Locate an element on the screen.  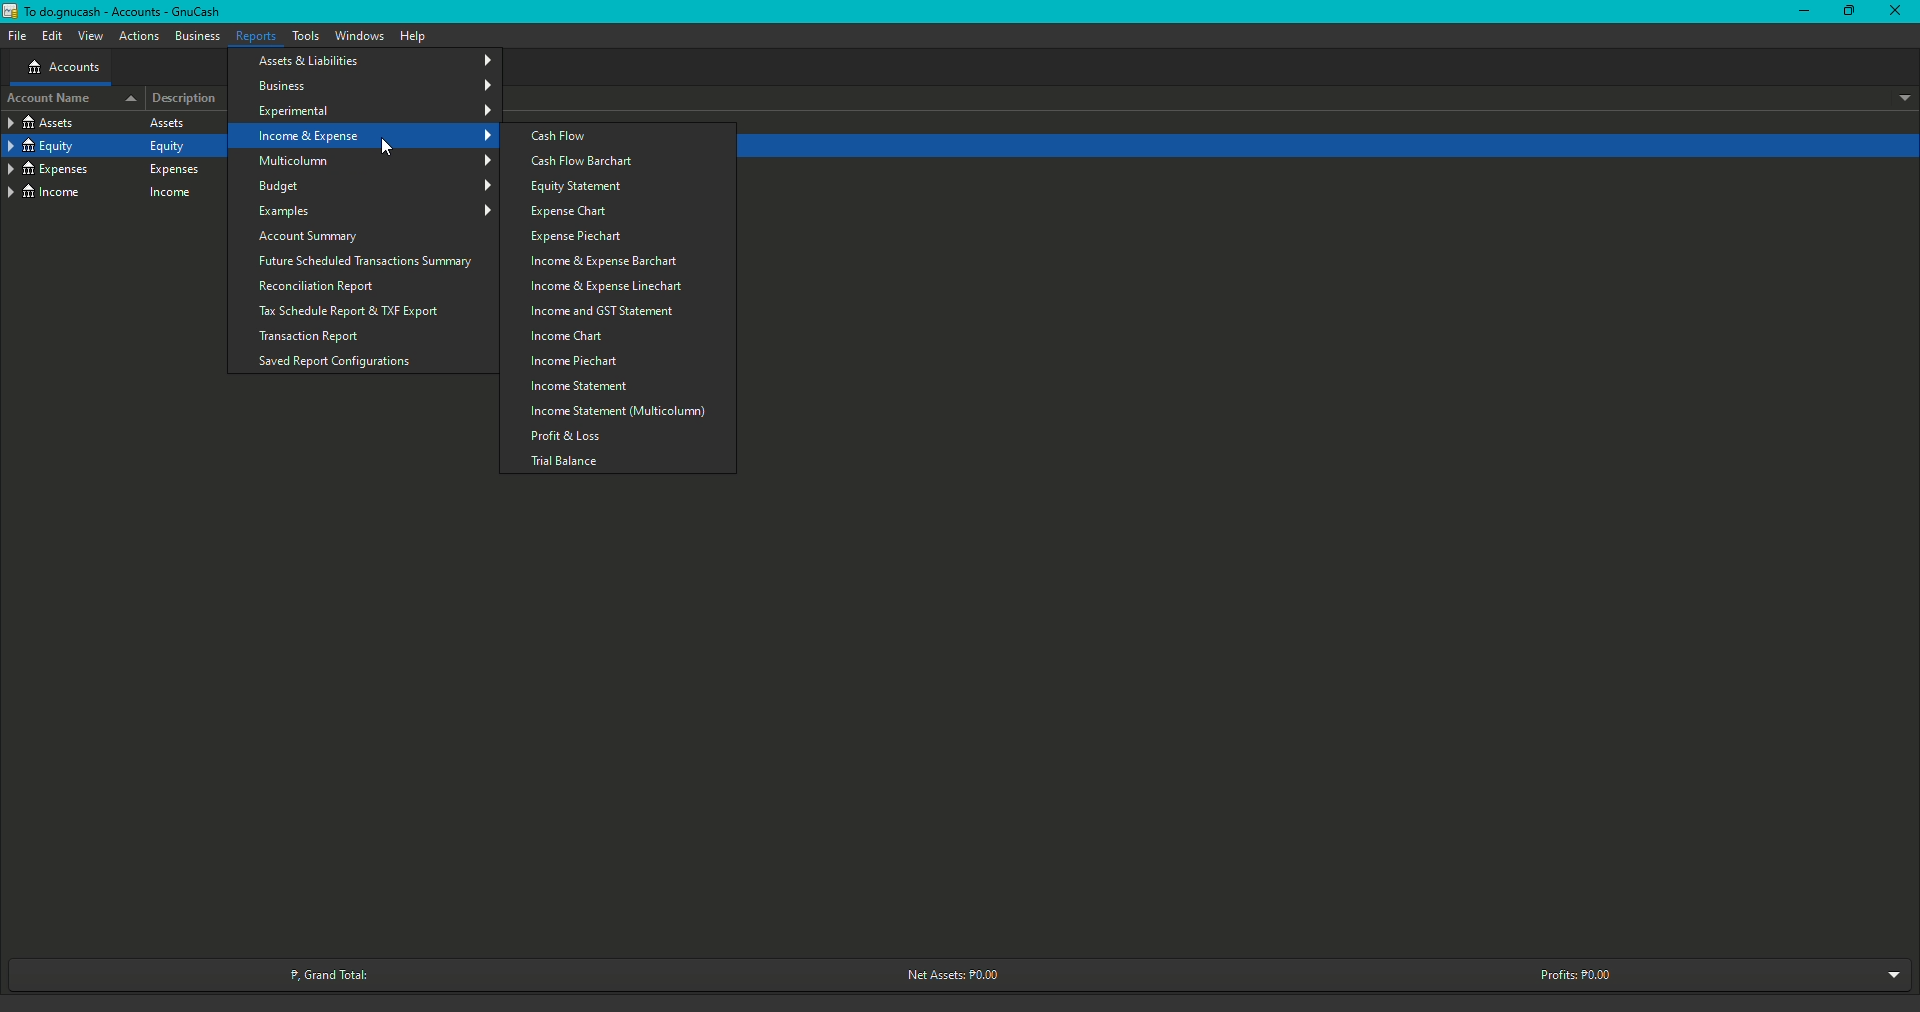
Business is located at coordinates (197, 34).